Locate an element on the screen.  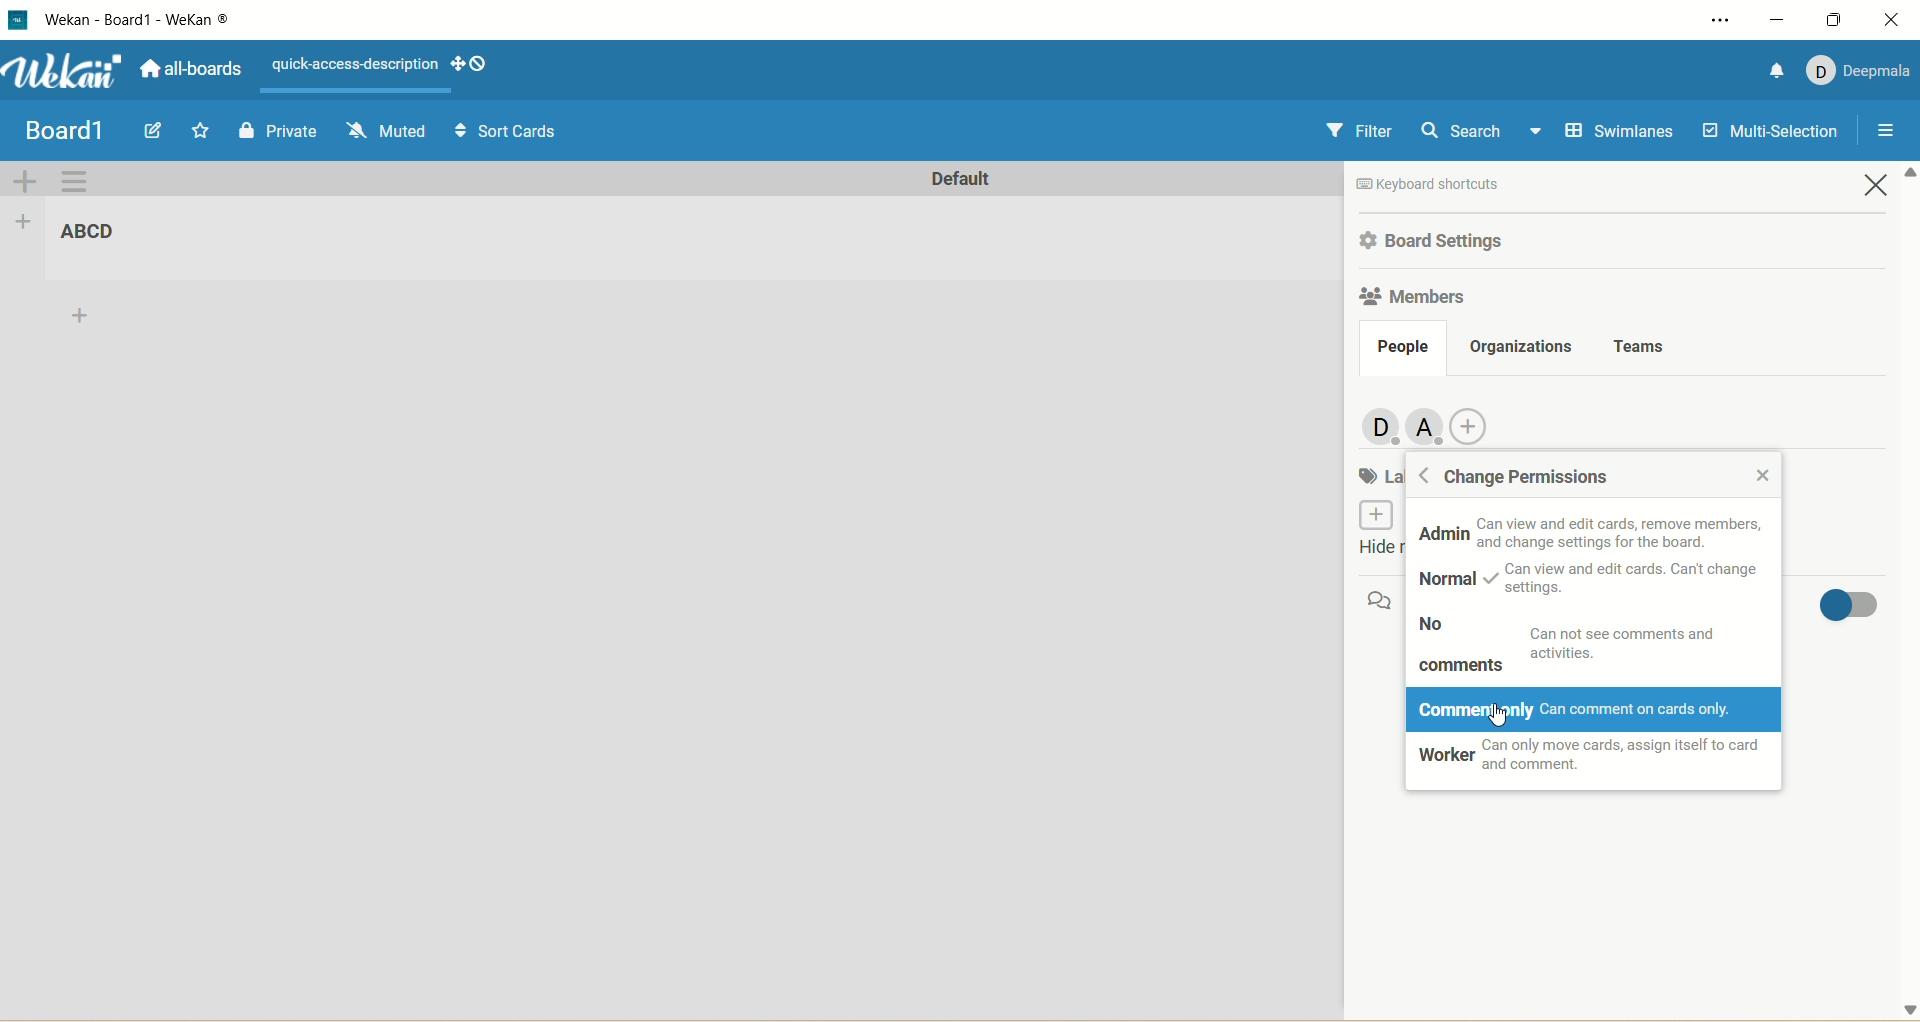
close/open sidebar is located at coordinates (1883, 134).